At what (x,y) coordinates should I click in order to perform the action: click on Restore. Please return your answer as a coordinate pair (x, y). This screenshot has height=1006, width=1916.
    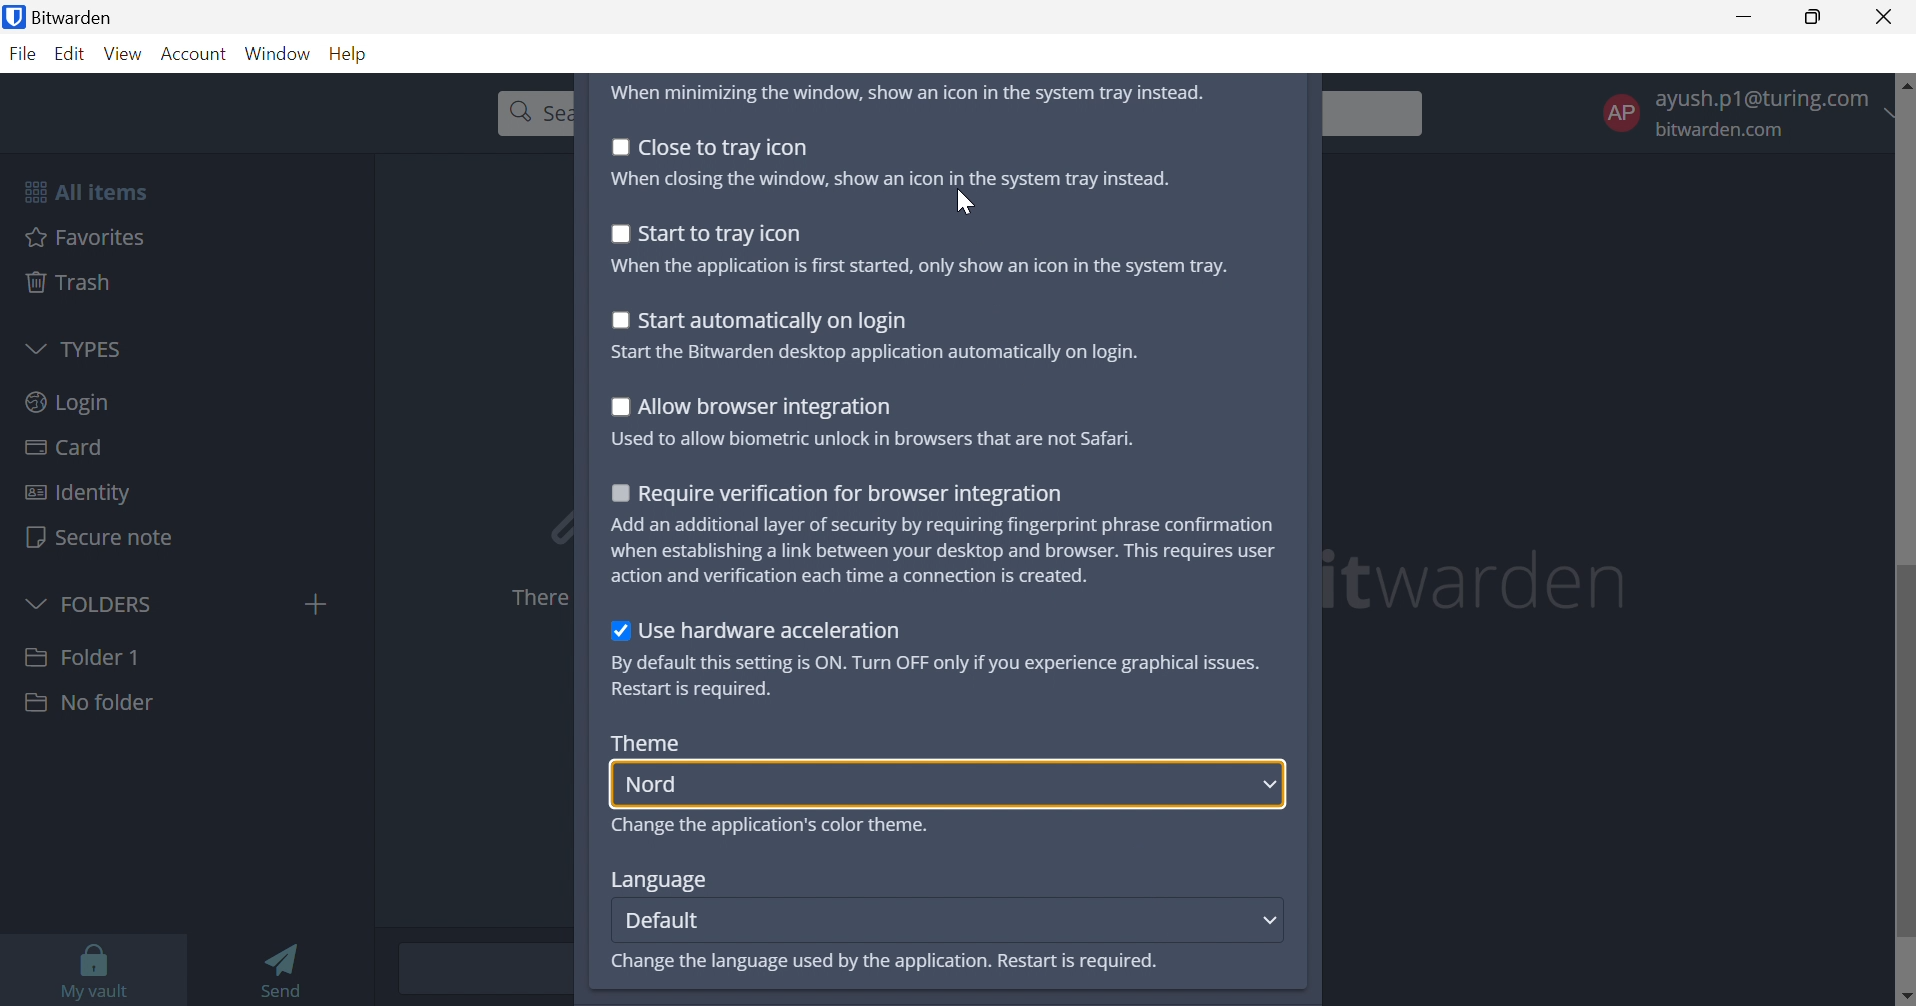
    Looking at the image, I should click on (1814, 18).